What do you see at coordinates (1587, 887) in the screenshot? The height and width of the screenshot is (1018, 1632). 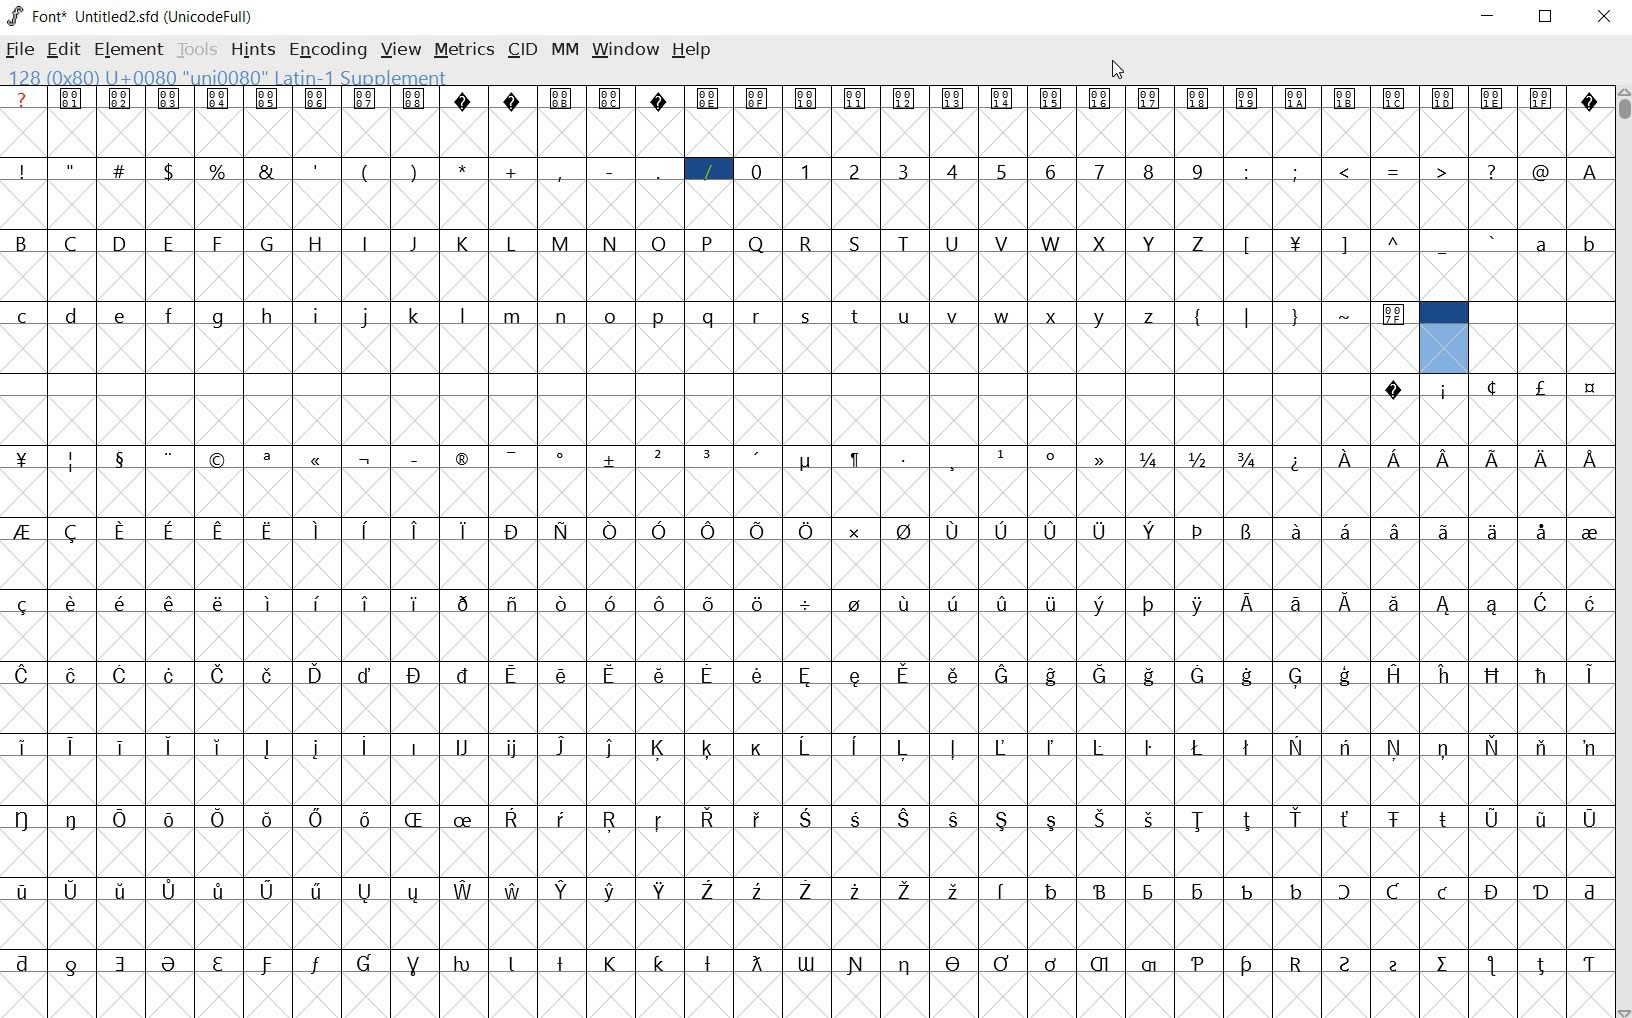 I see `Symbol` at bounding box center [1587, 887].